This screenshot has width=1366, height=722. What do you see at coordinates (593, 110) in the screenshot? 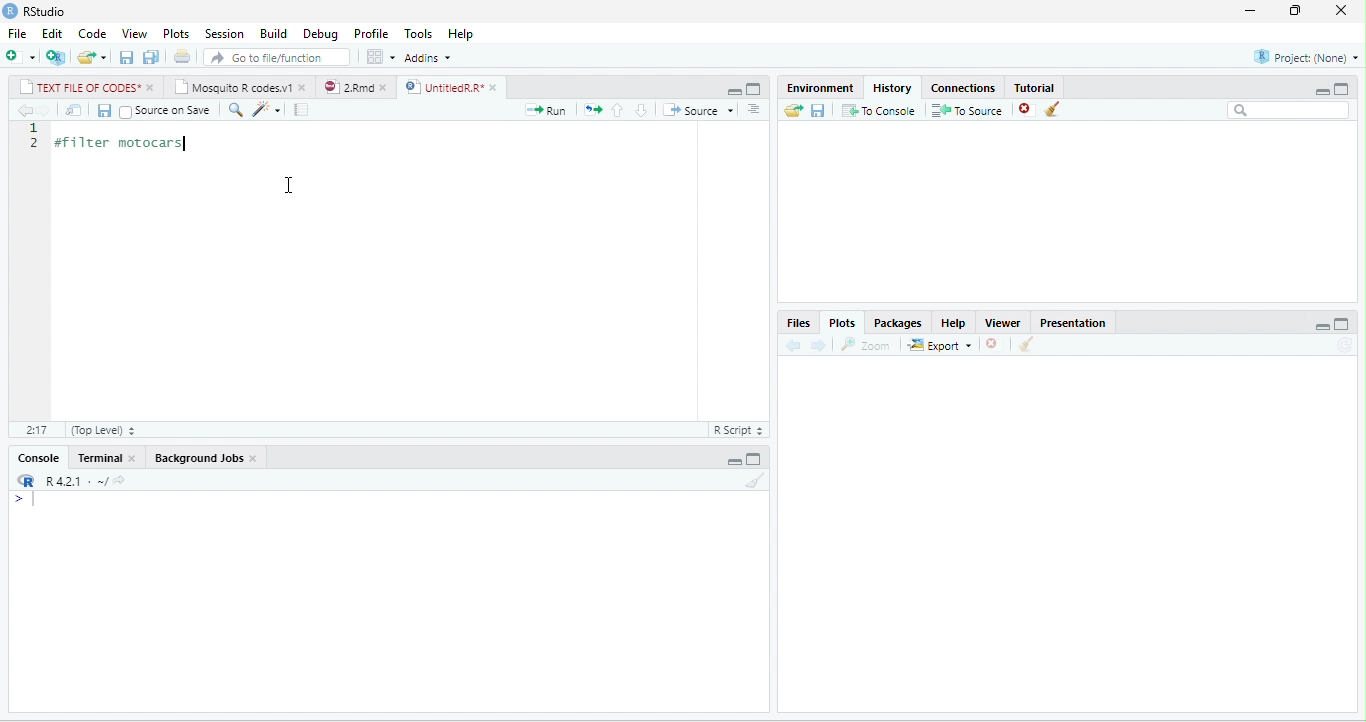
I see `rerun` at bounding box center [593, 110].